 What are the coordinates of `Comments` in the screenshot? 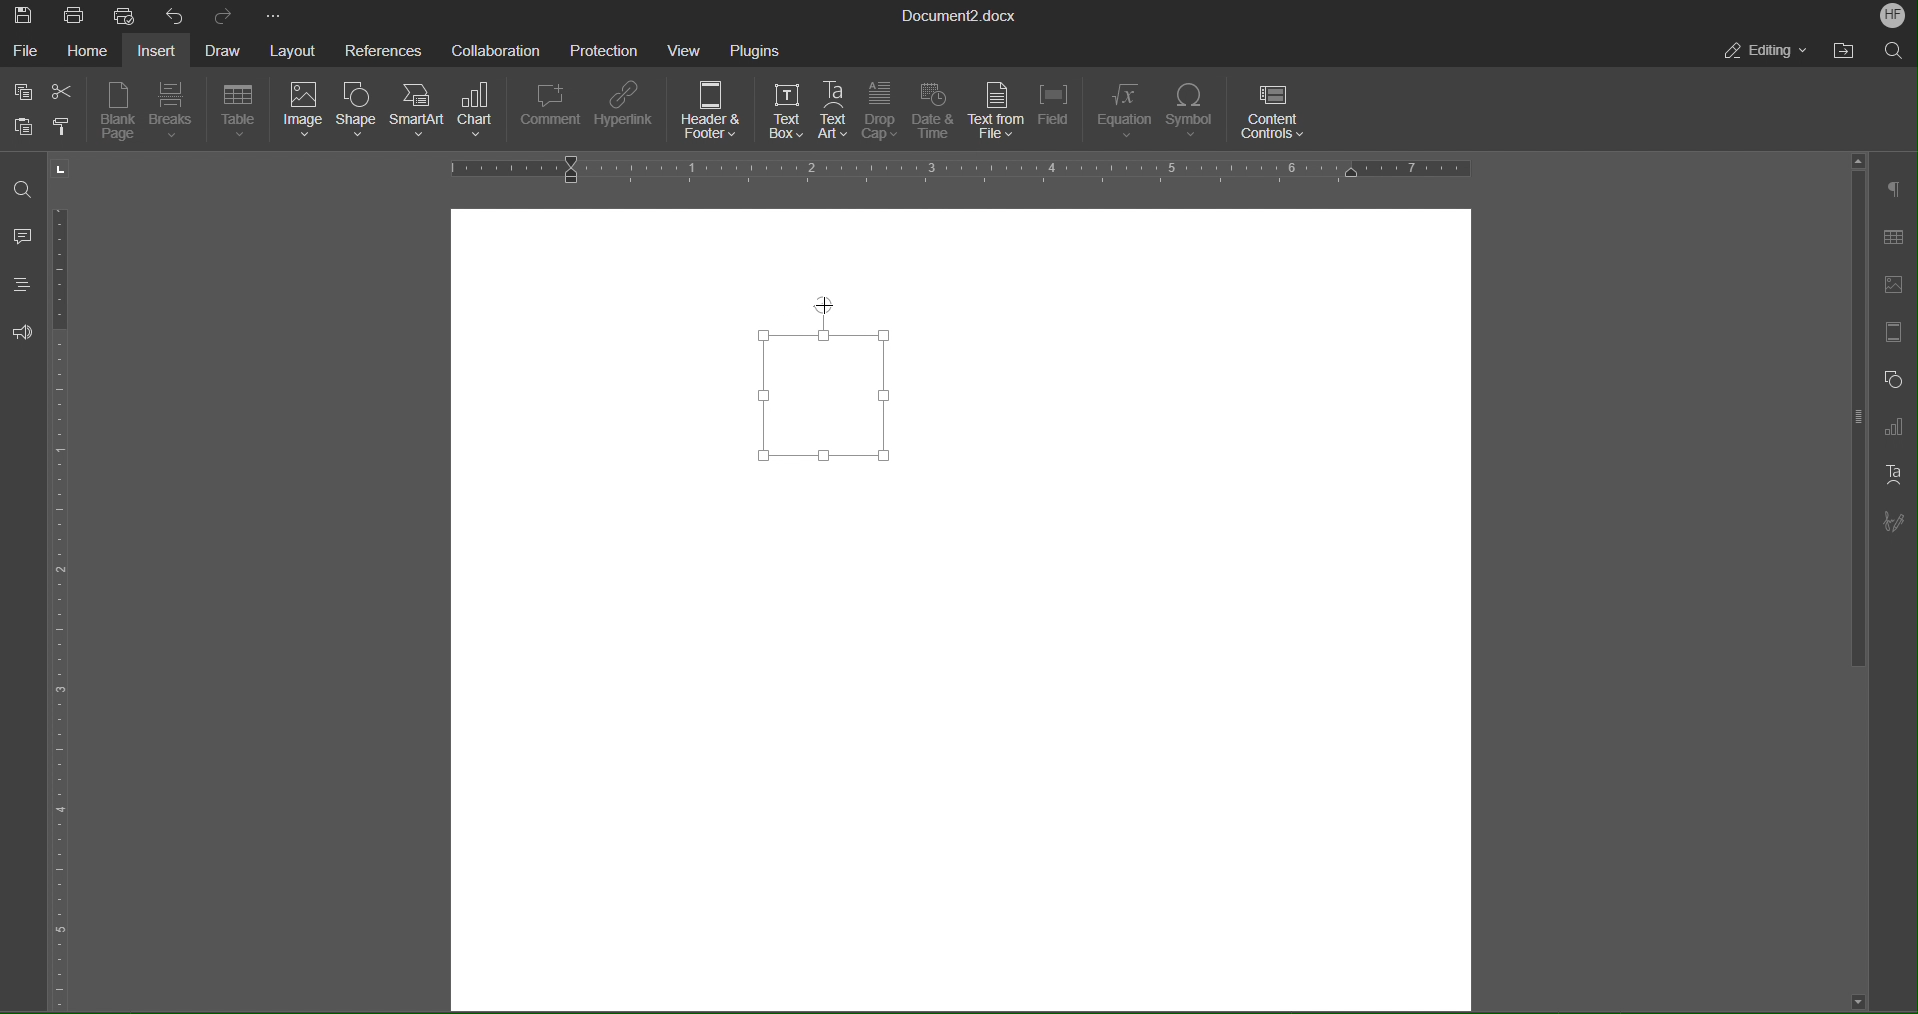 It's located at (24, 236).